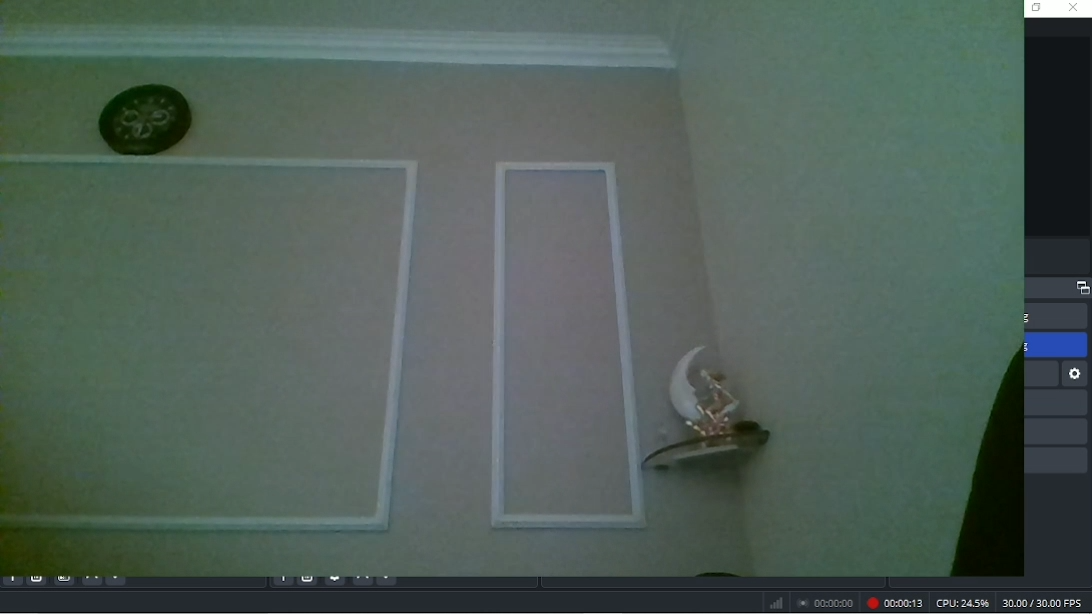 The width and height of the screenshot is (1092, 614). I want to click on Recording 00:00:03, so click(895, 603).